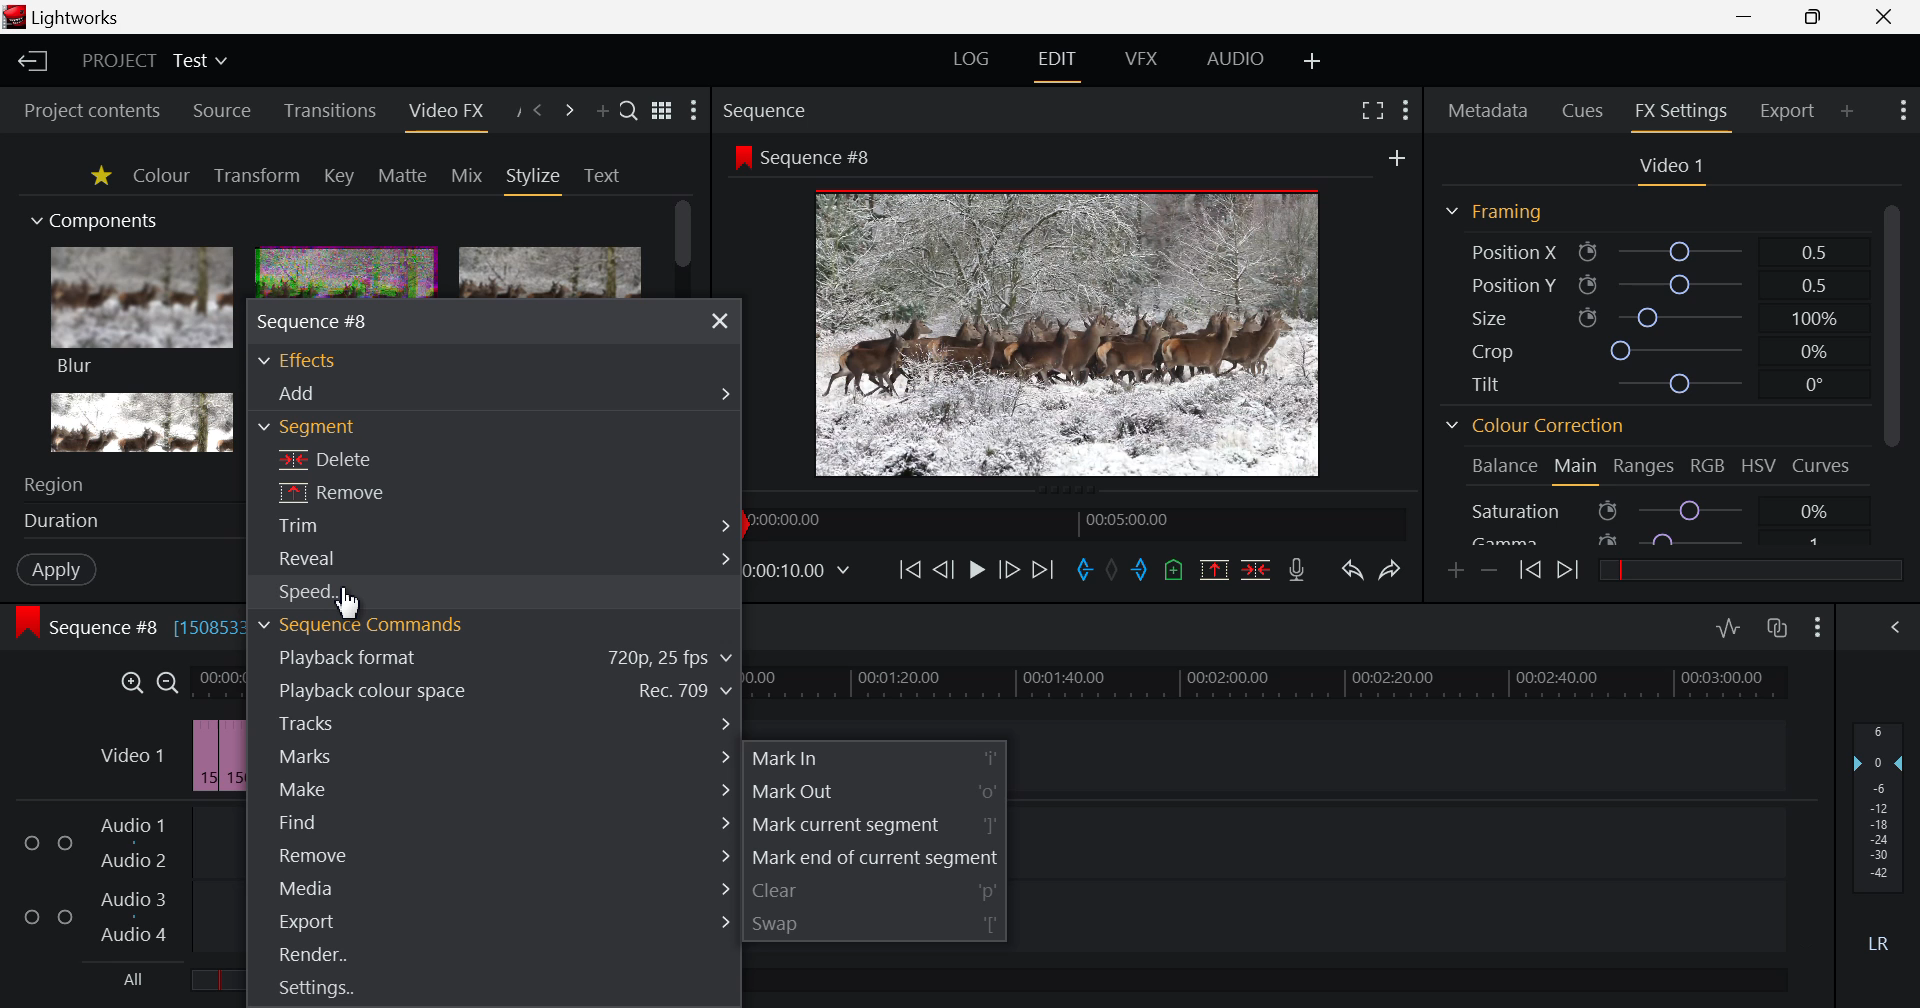 Image resolution: width=1920 pixels, height=1008 pixels. I want to click on First Clip Cut, so click(221, 760).